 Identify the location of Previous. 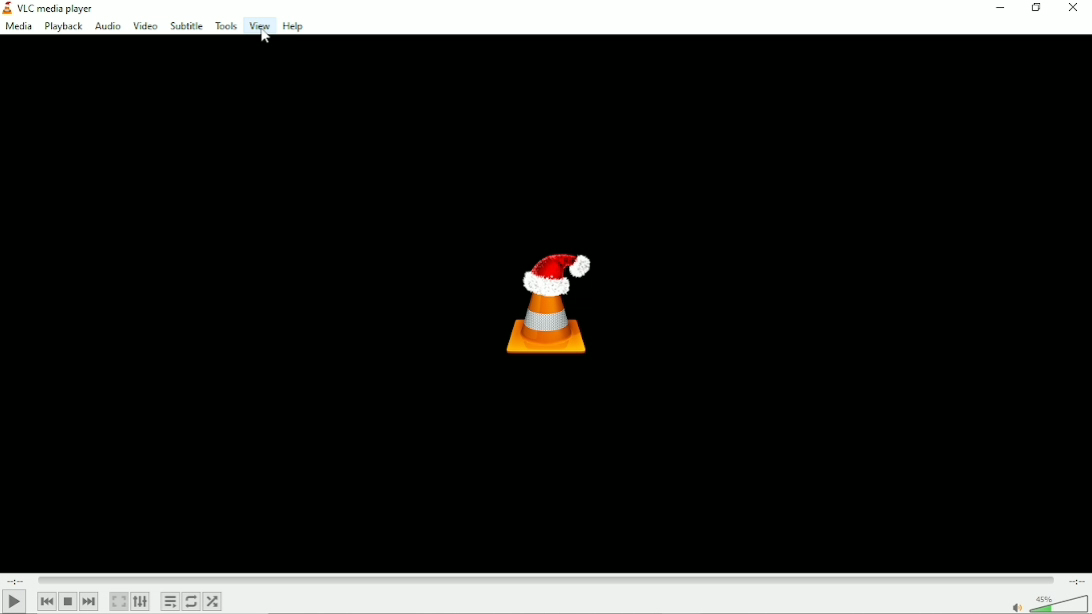
(46, 601).